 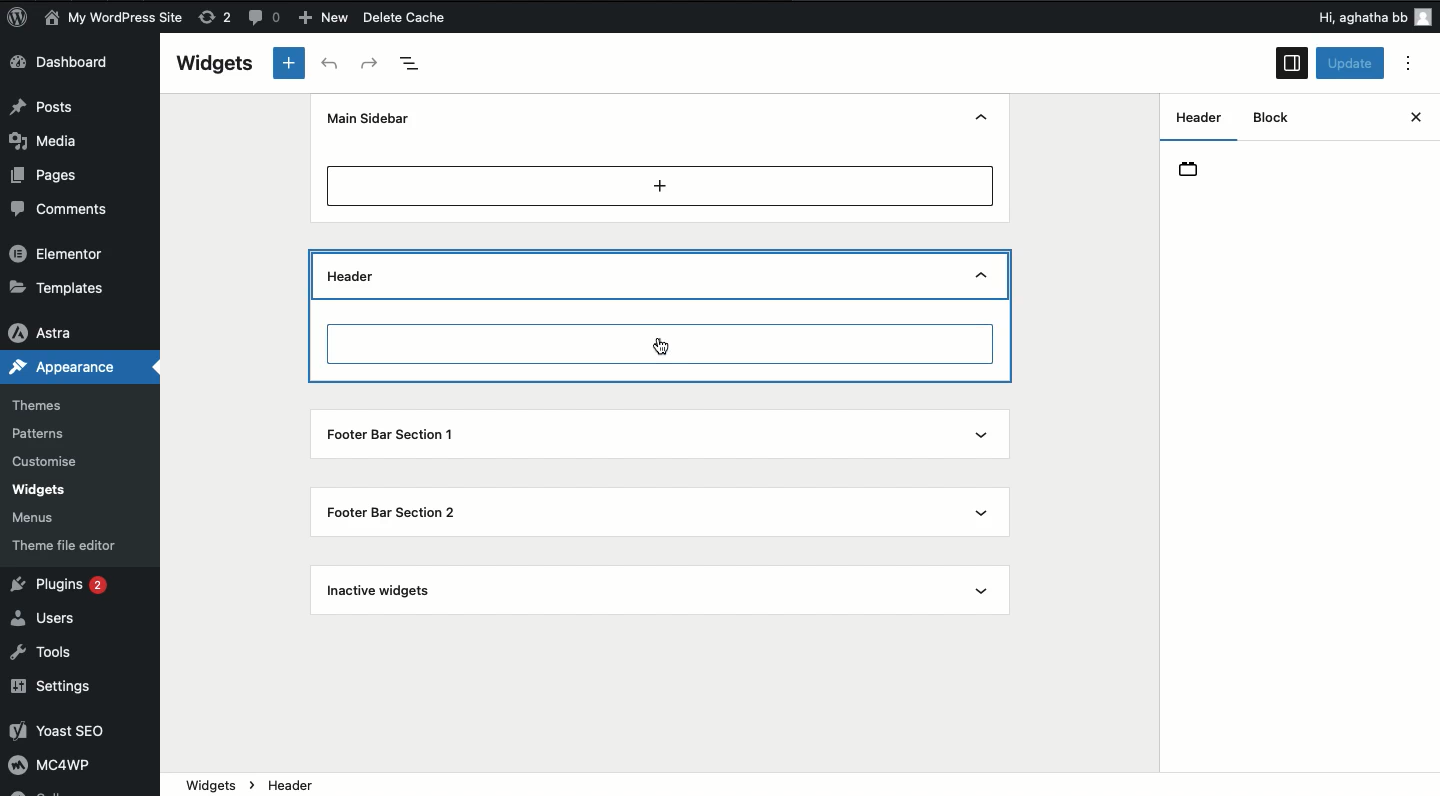 I want to click on , so click(x=1337, y=17).